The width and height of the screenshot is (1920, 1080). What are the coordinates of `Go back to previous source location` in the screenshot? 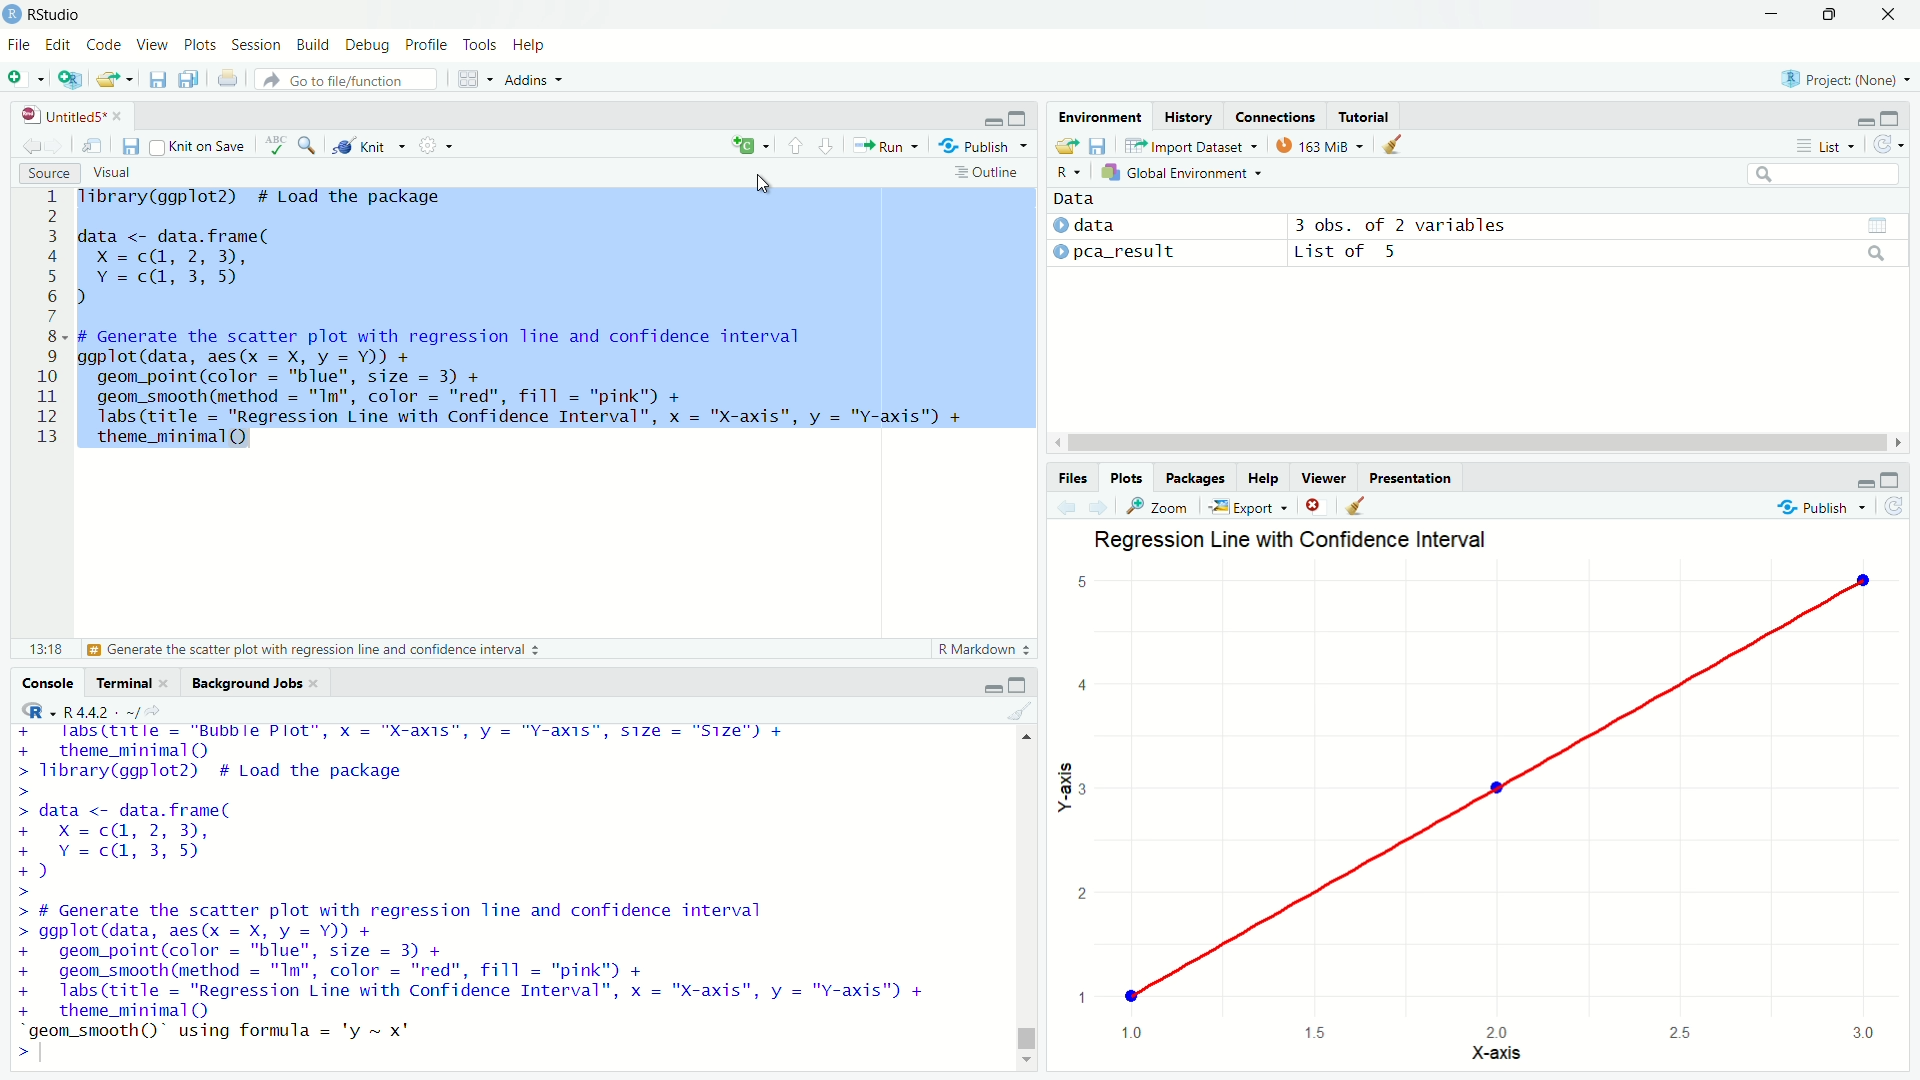 It's located at (32, 146).